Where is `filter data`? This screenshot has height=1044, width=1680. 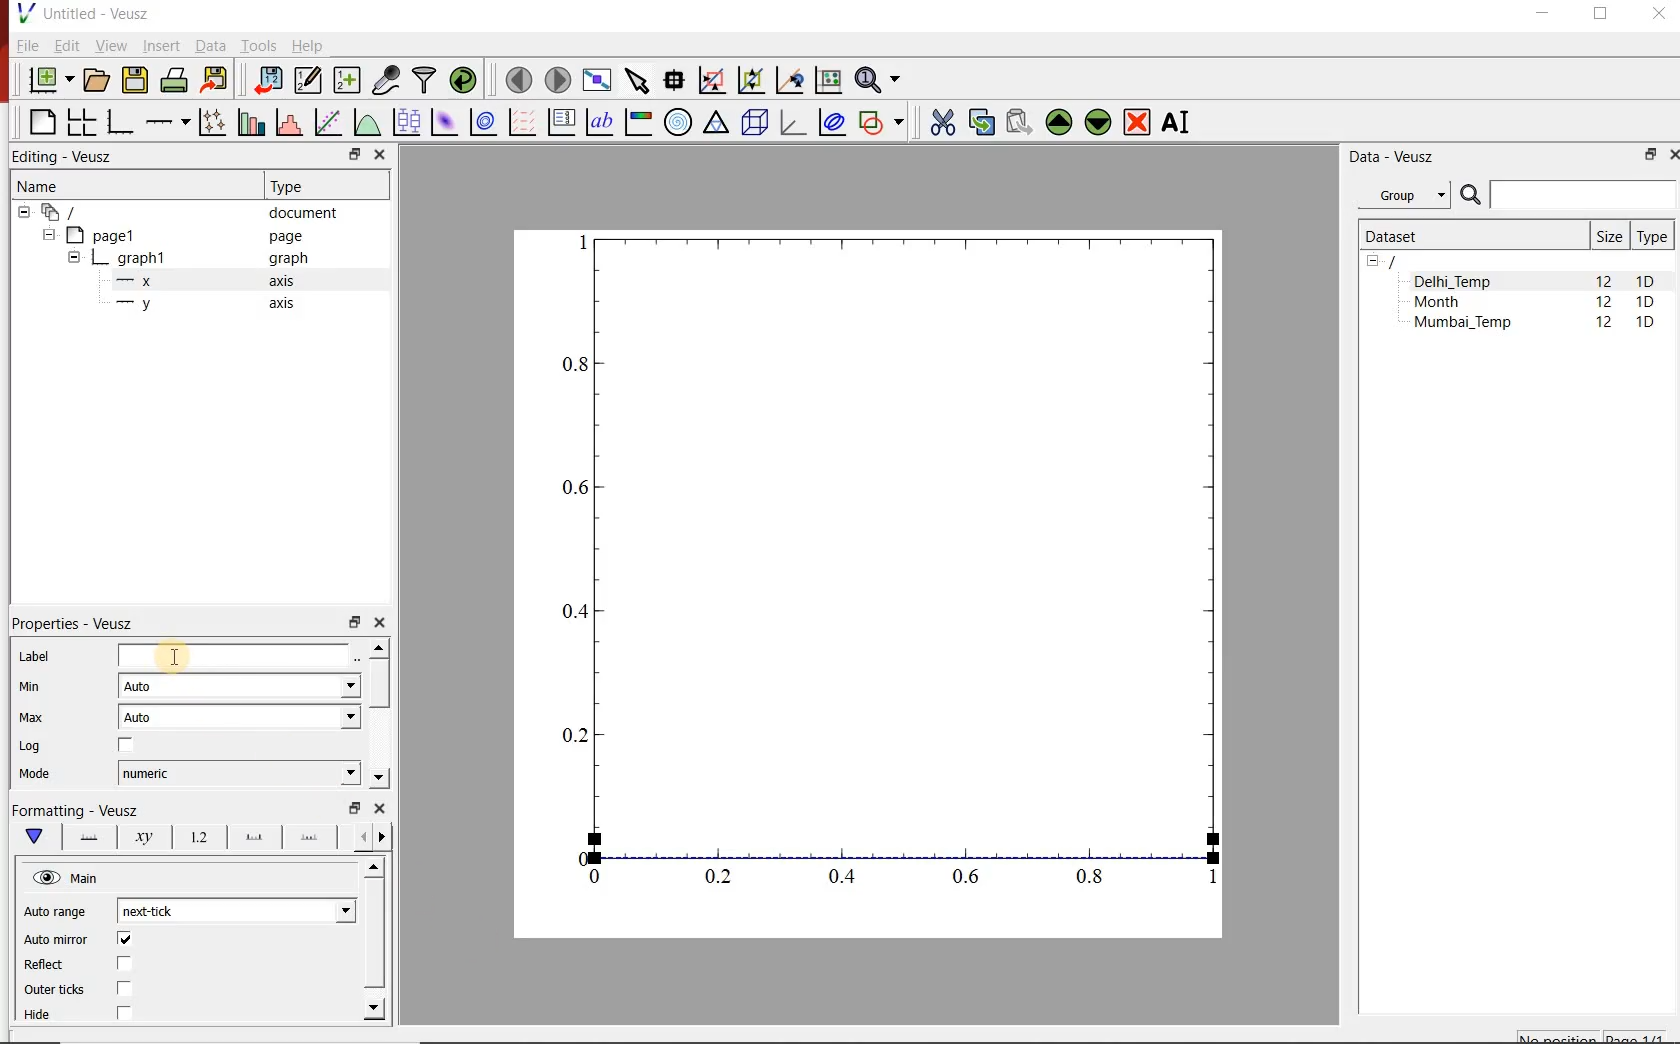 filter data is located at coordinates (425, 80).